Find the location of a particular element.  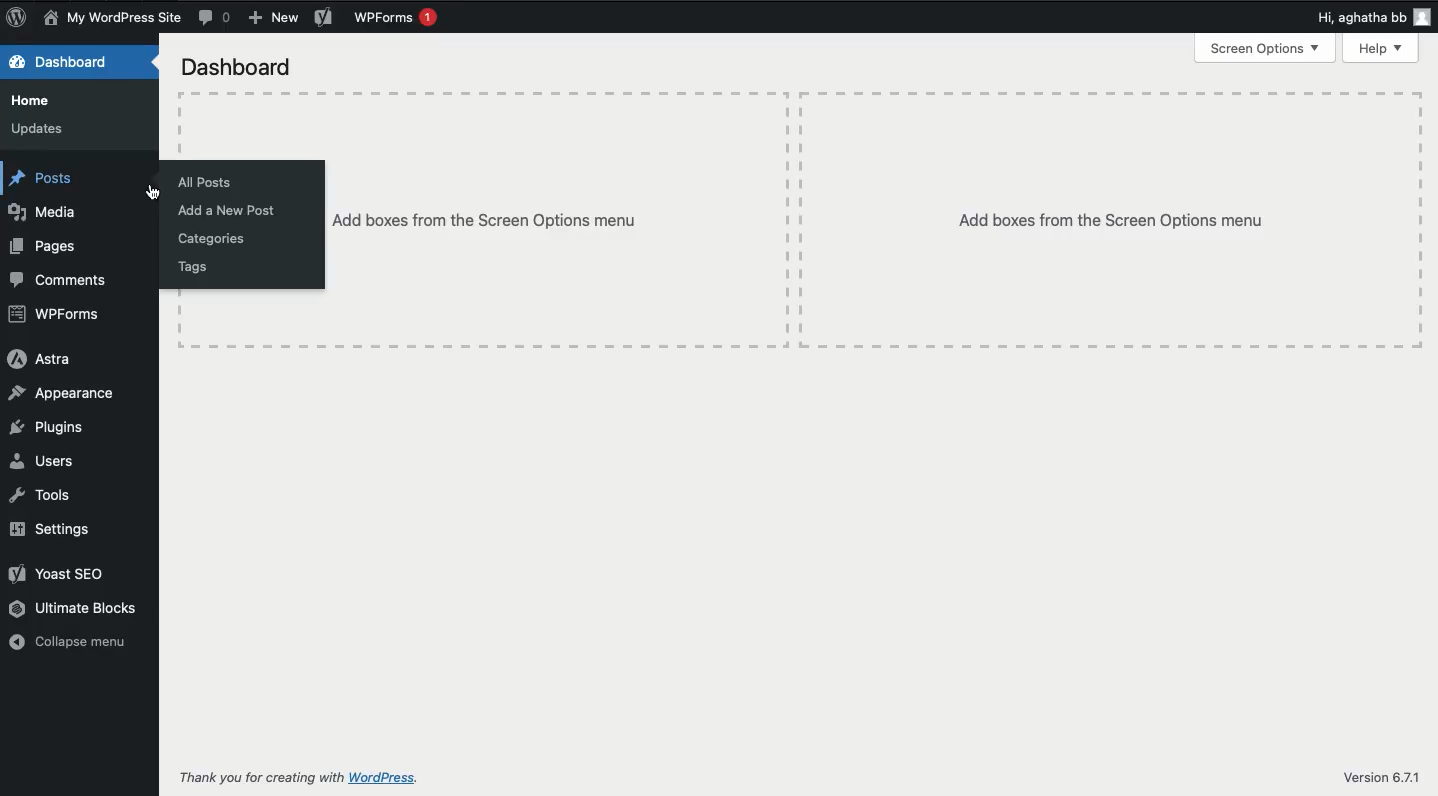

Yoast is located at coordinates (323, 16).